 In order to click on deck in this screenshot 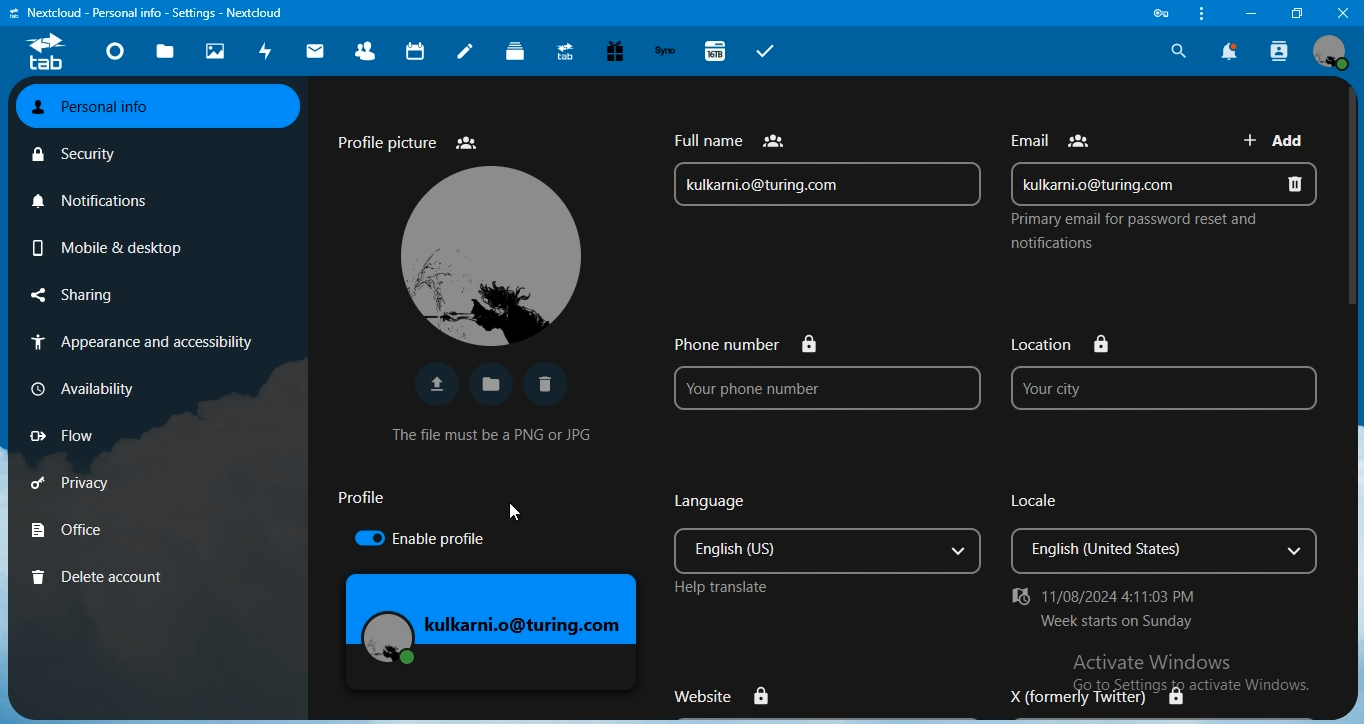, I will do `click(517, 51)`.